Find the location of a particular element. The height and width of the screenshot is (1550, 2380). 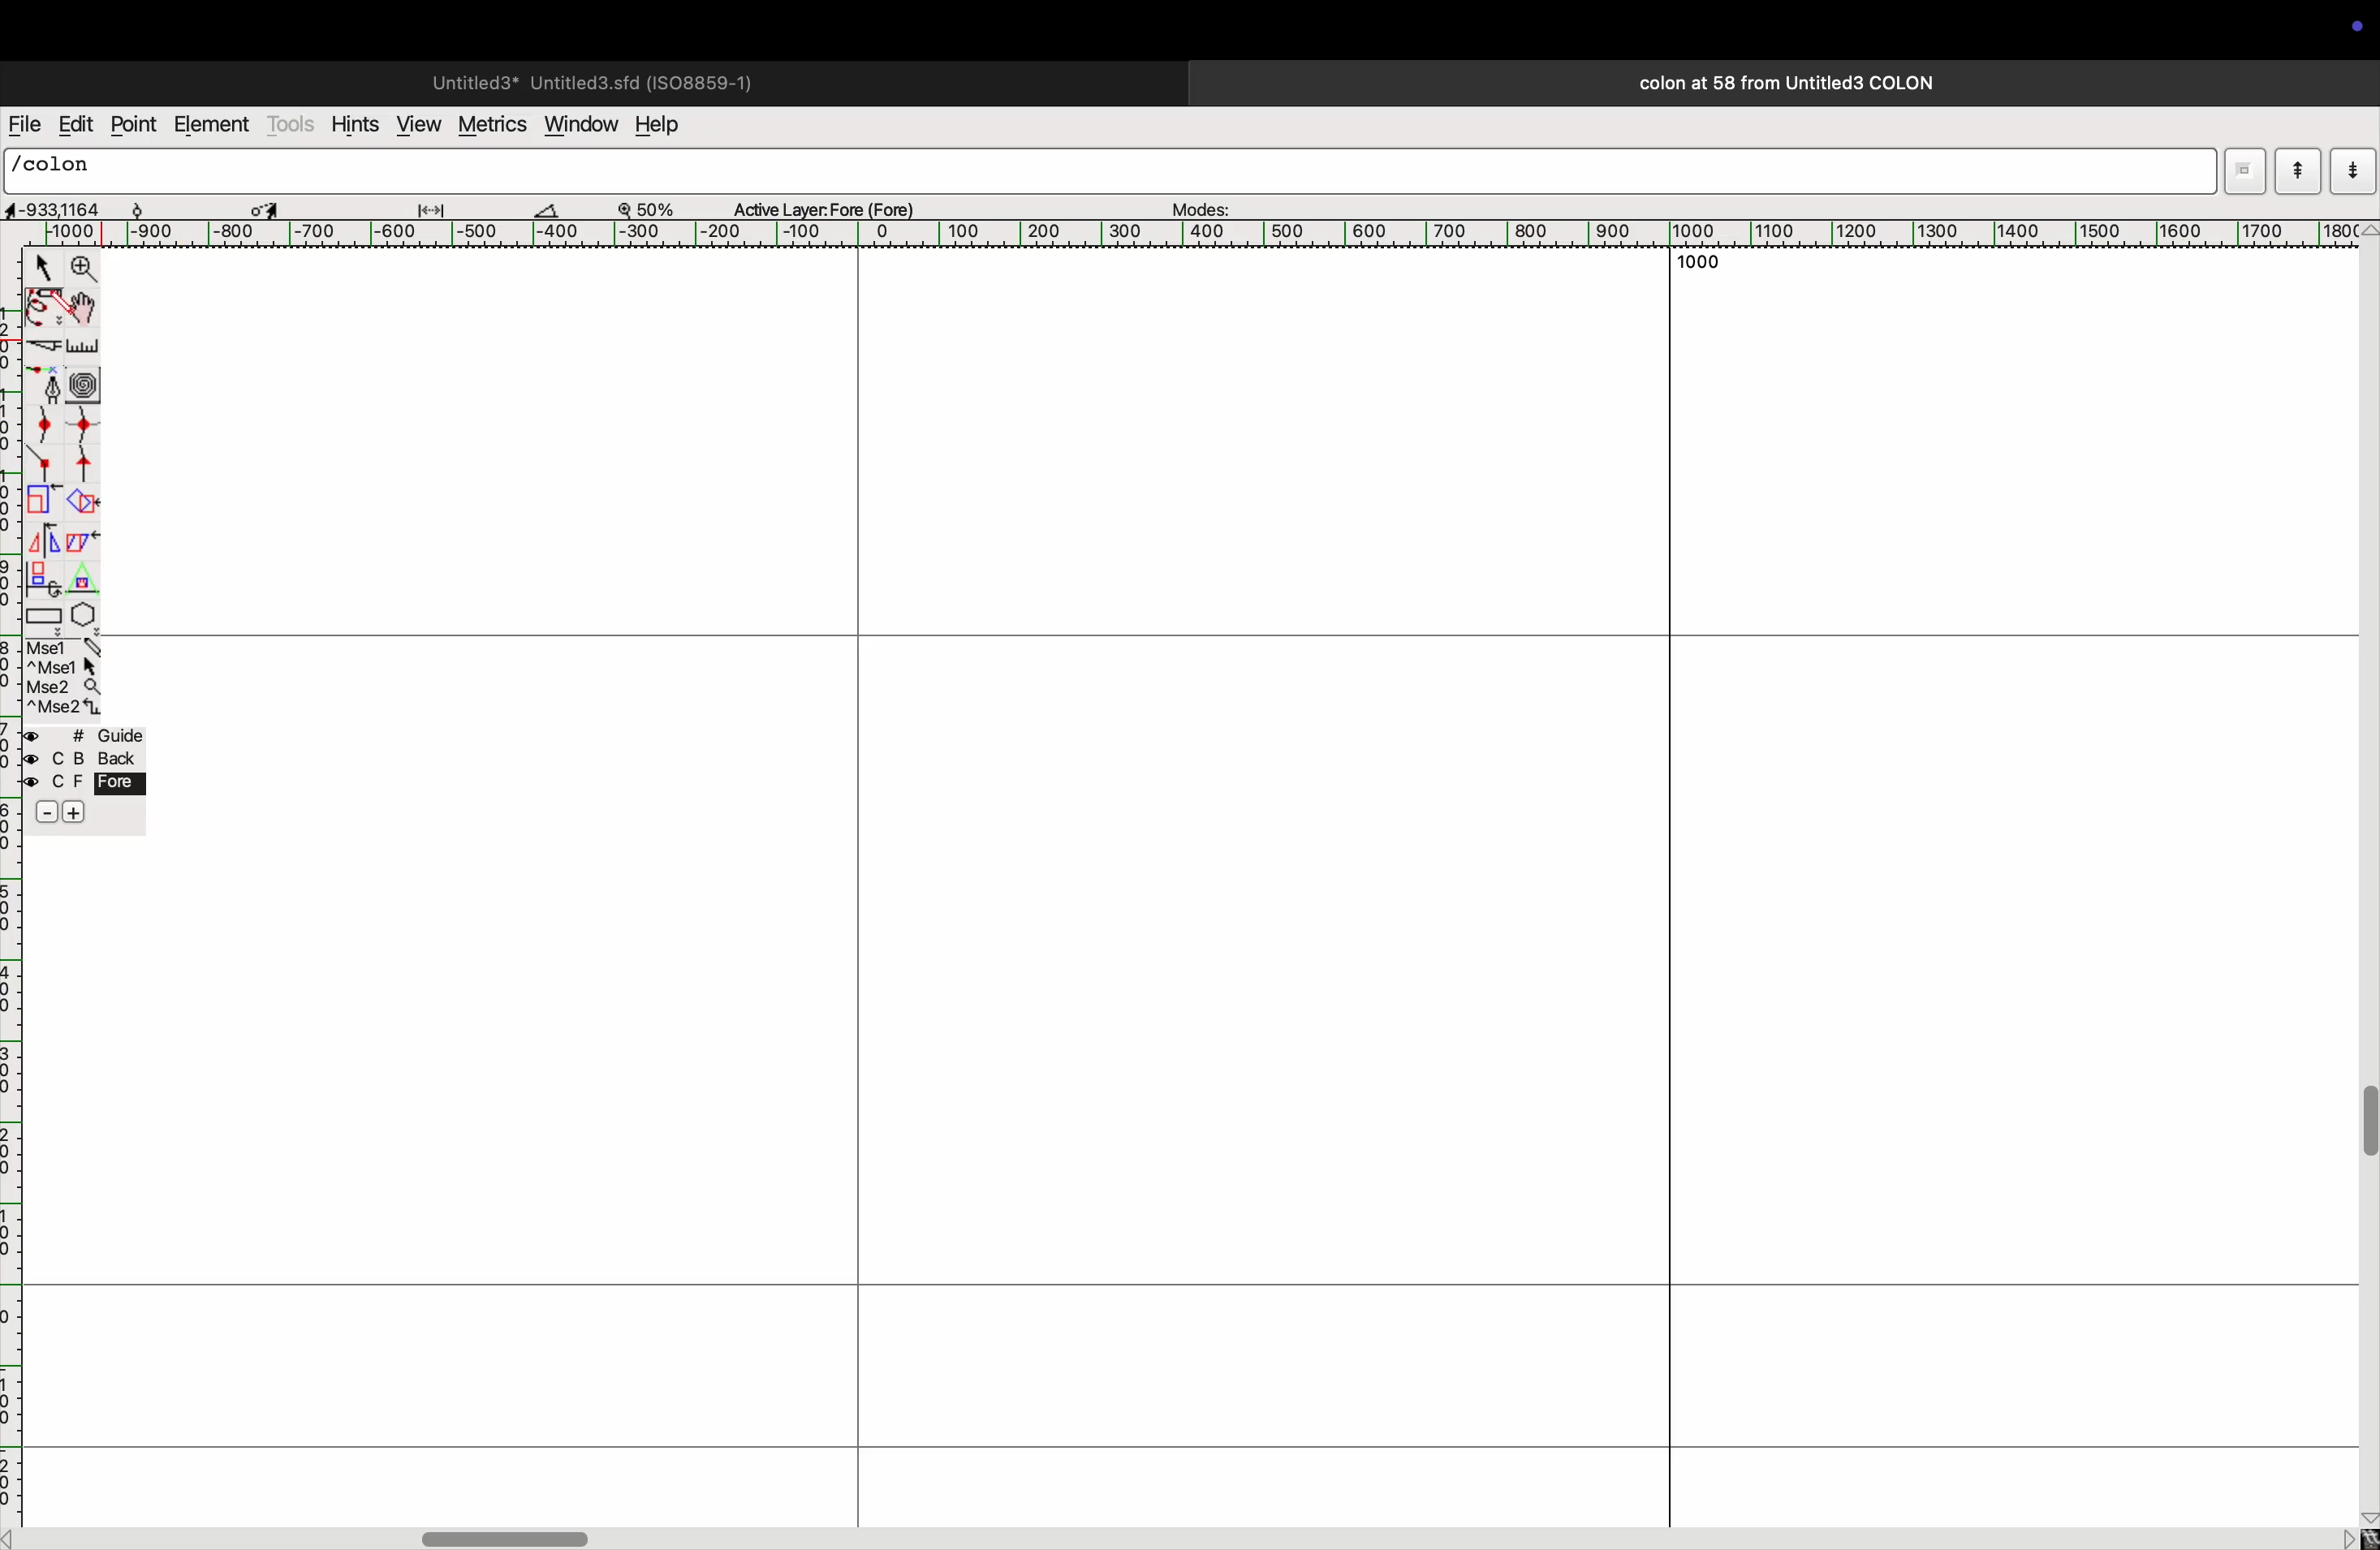

file is located at coordinates (24, 125).